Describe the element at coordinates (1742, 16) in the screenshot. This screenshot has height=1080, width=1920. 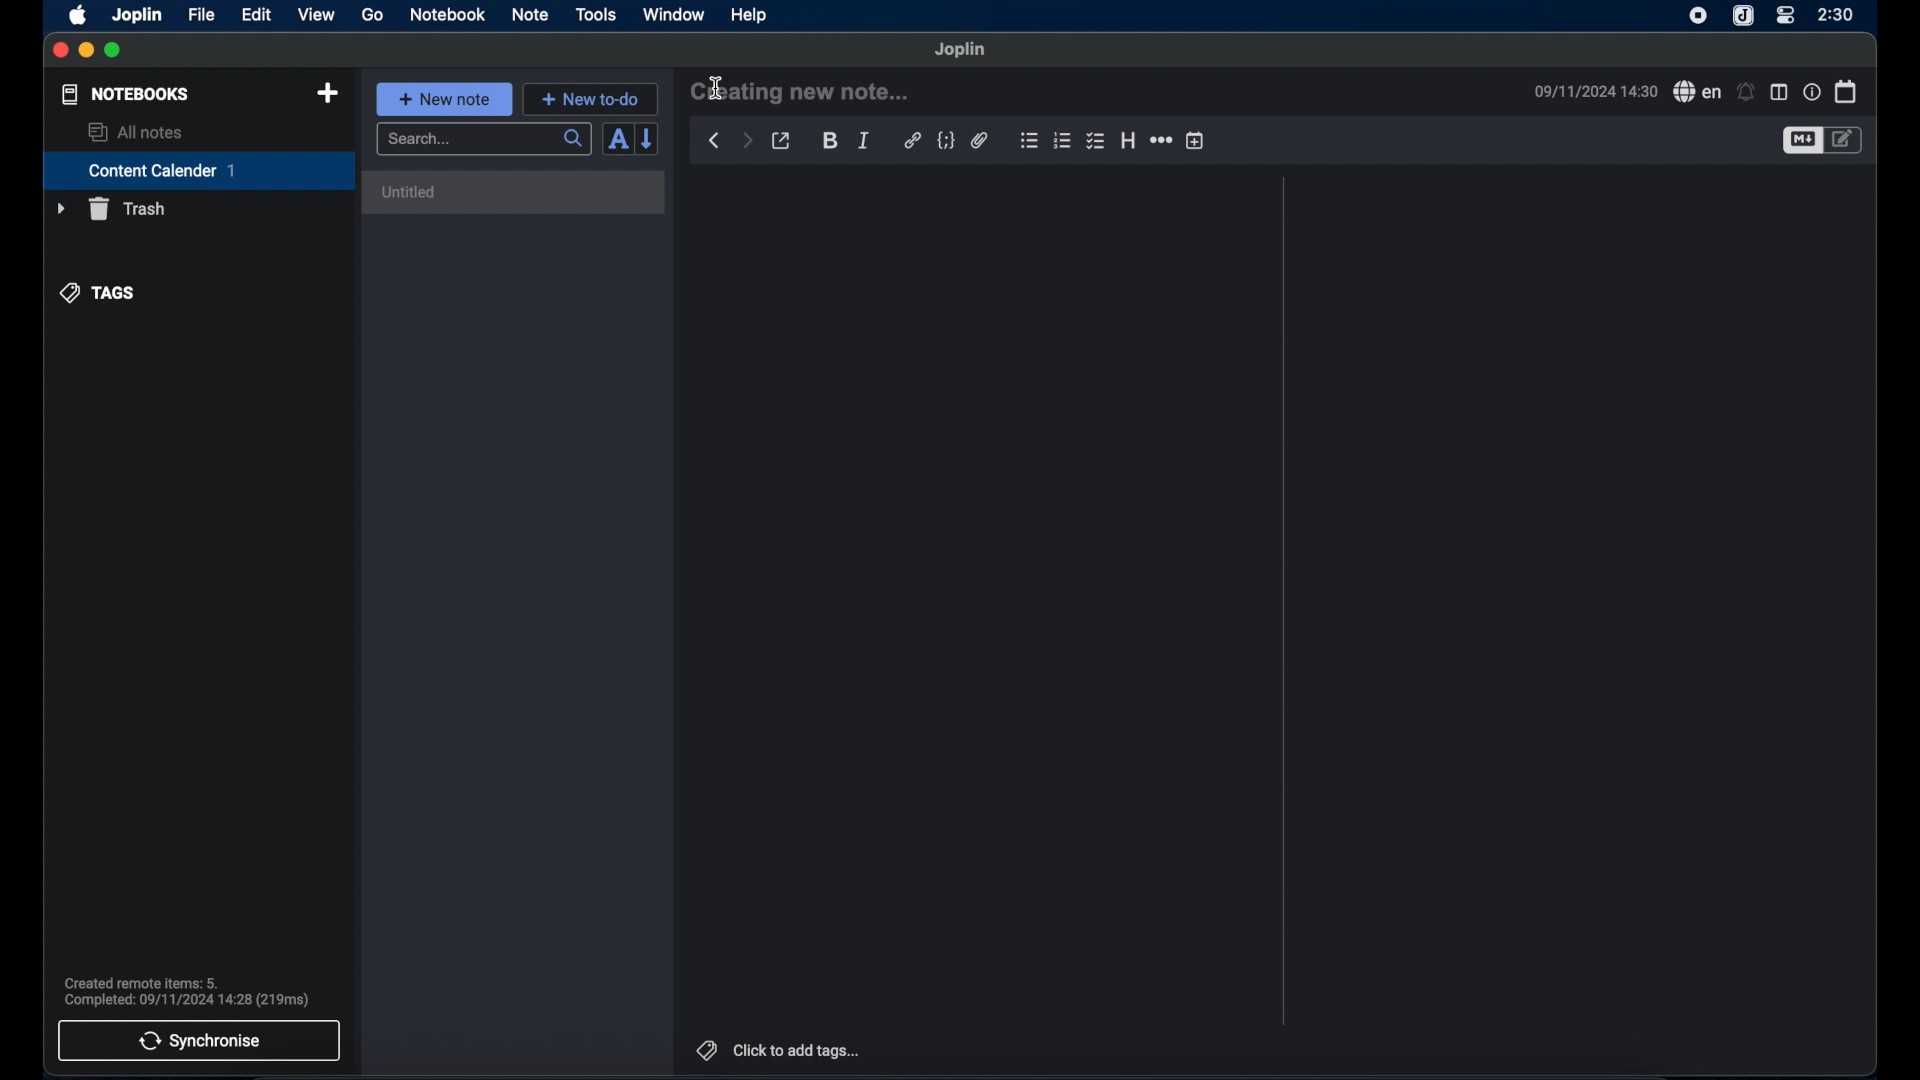
I see `joplin icon` at that location.